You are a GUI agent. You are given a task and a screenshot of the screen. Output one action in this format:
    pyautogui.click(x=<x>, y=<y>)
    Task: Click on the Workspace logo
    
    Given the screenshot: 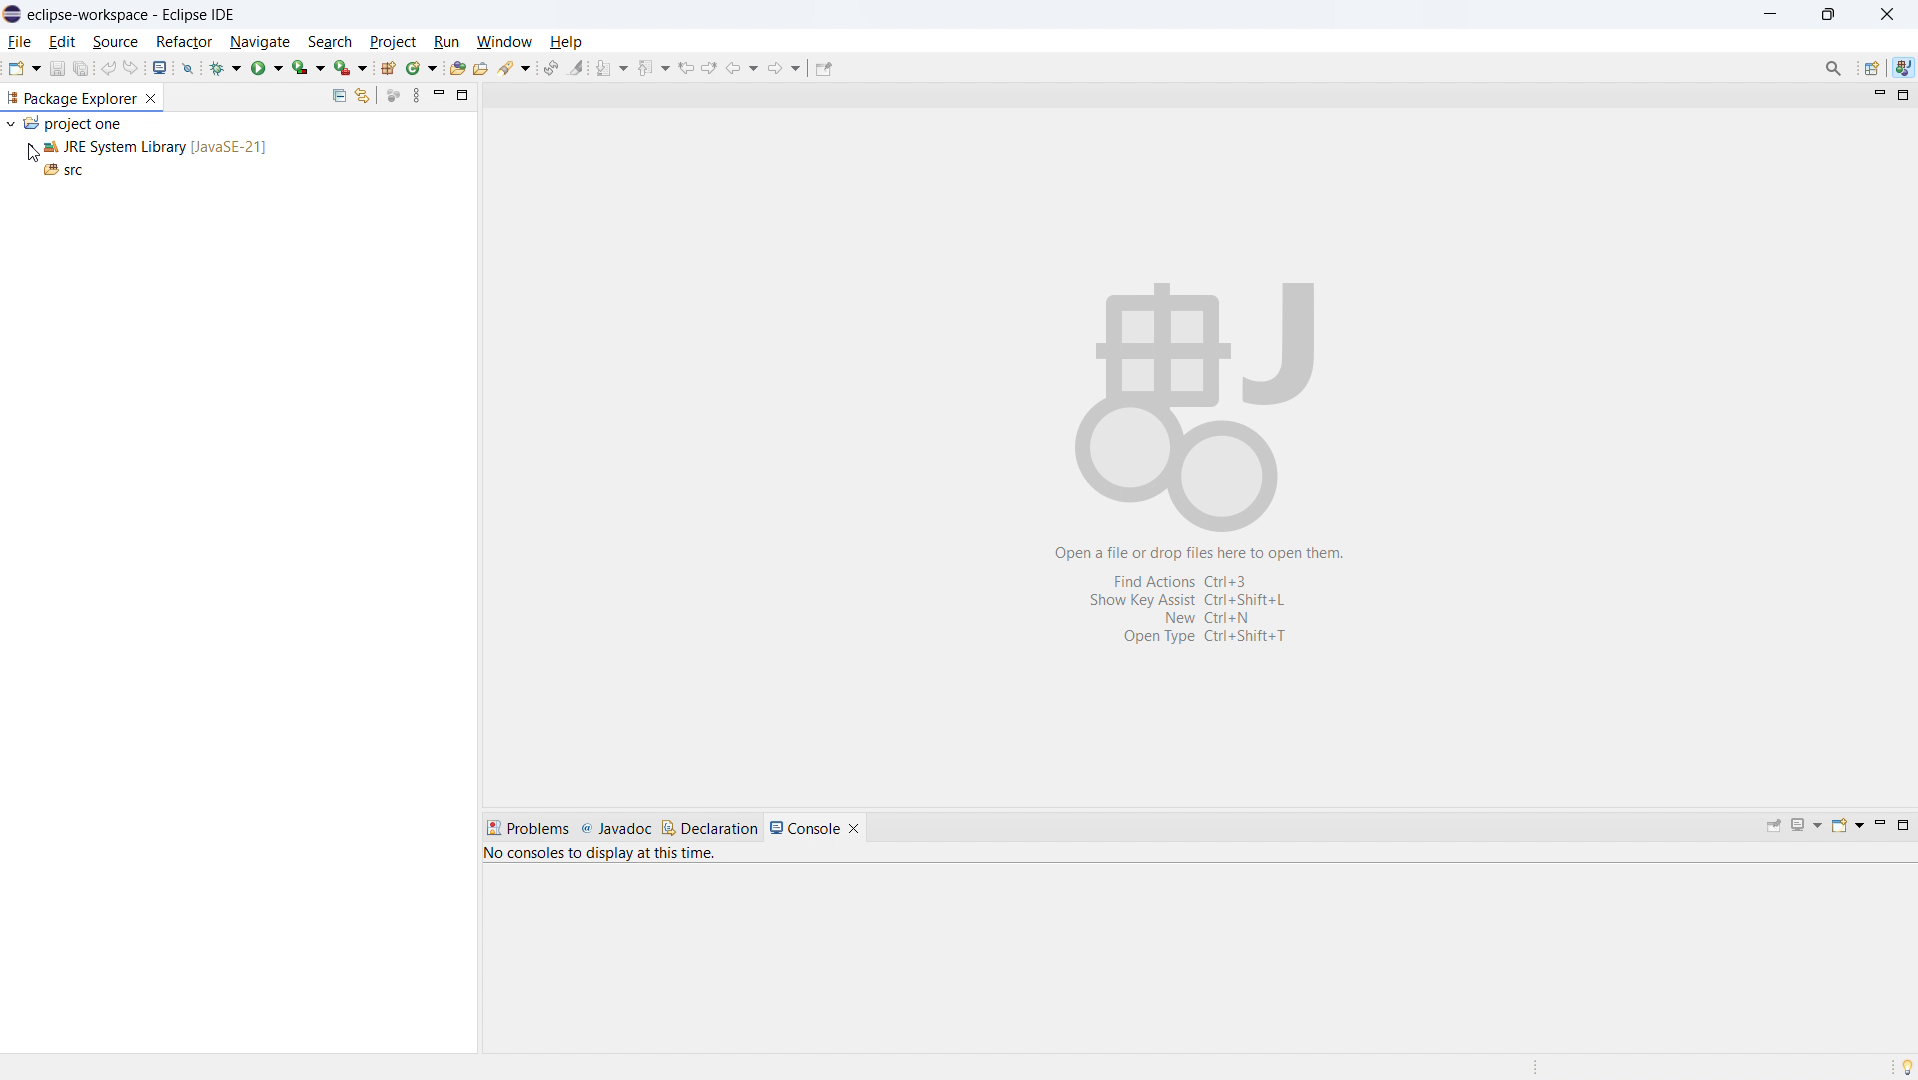 What is the action you would take?
    pyautogui.click(x=1197, y=400)
    